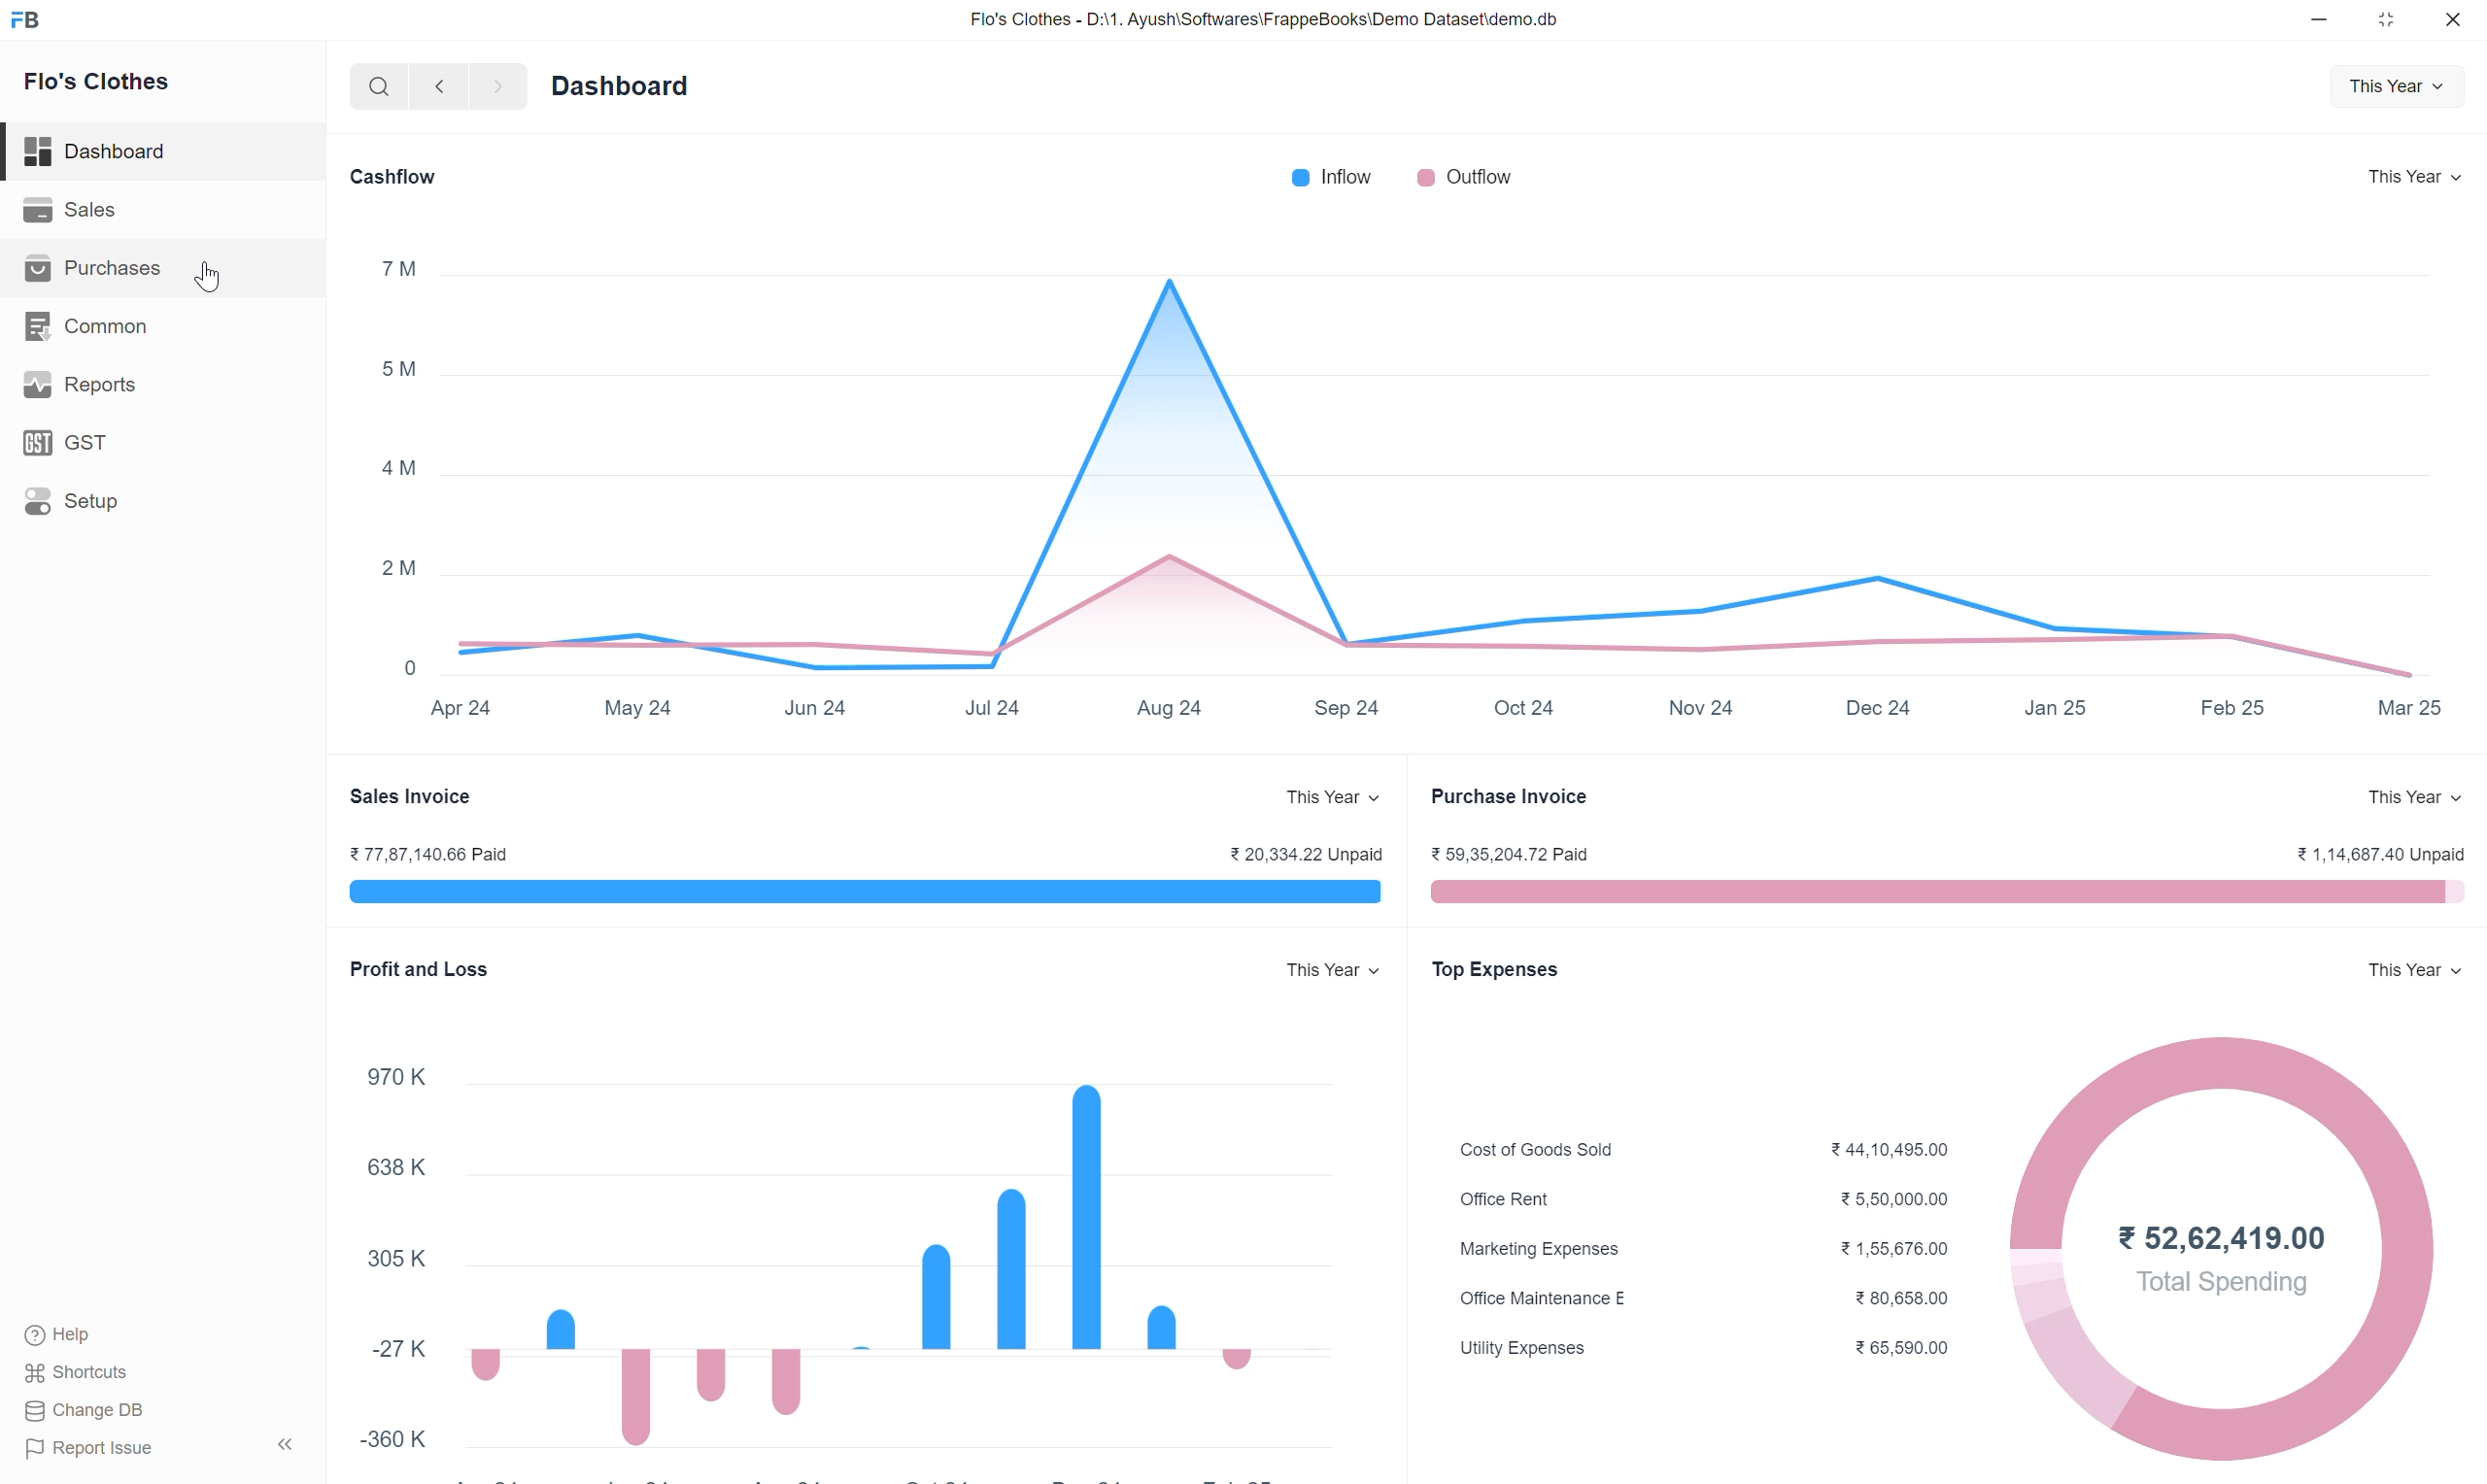  Describe the element at coordinates (91, 1449) in the screenshot. I see `Report Issue` at that location.